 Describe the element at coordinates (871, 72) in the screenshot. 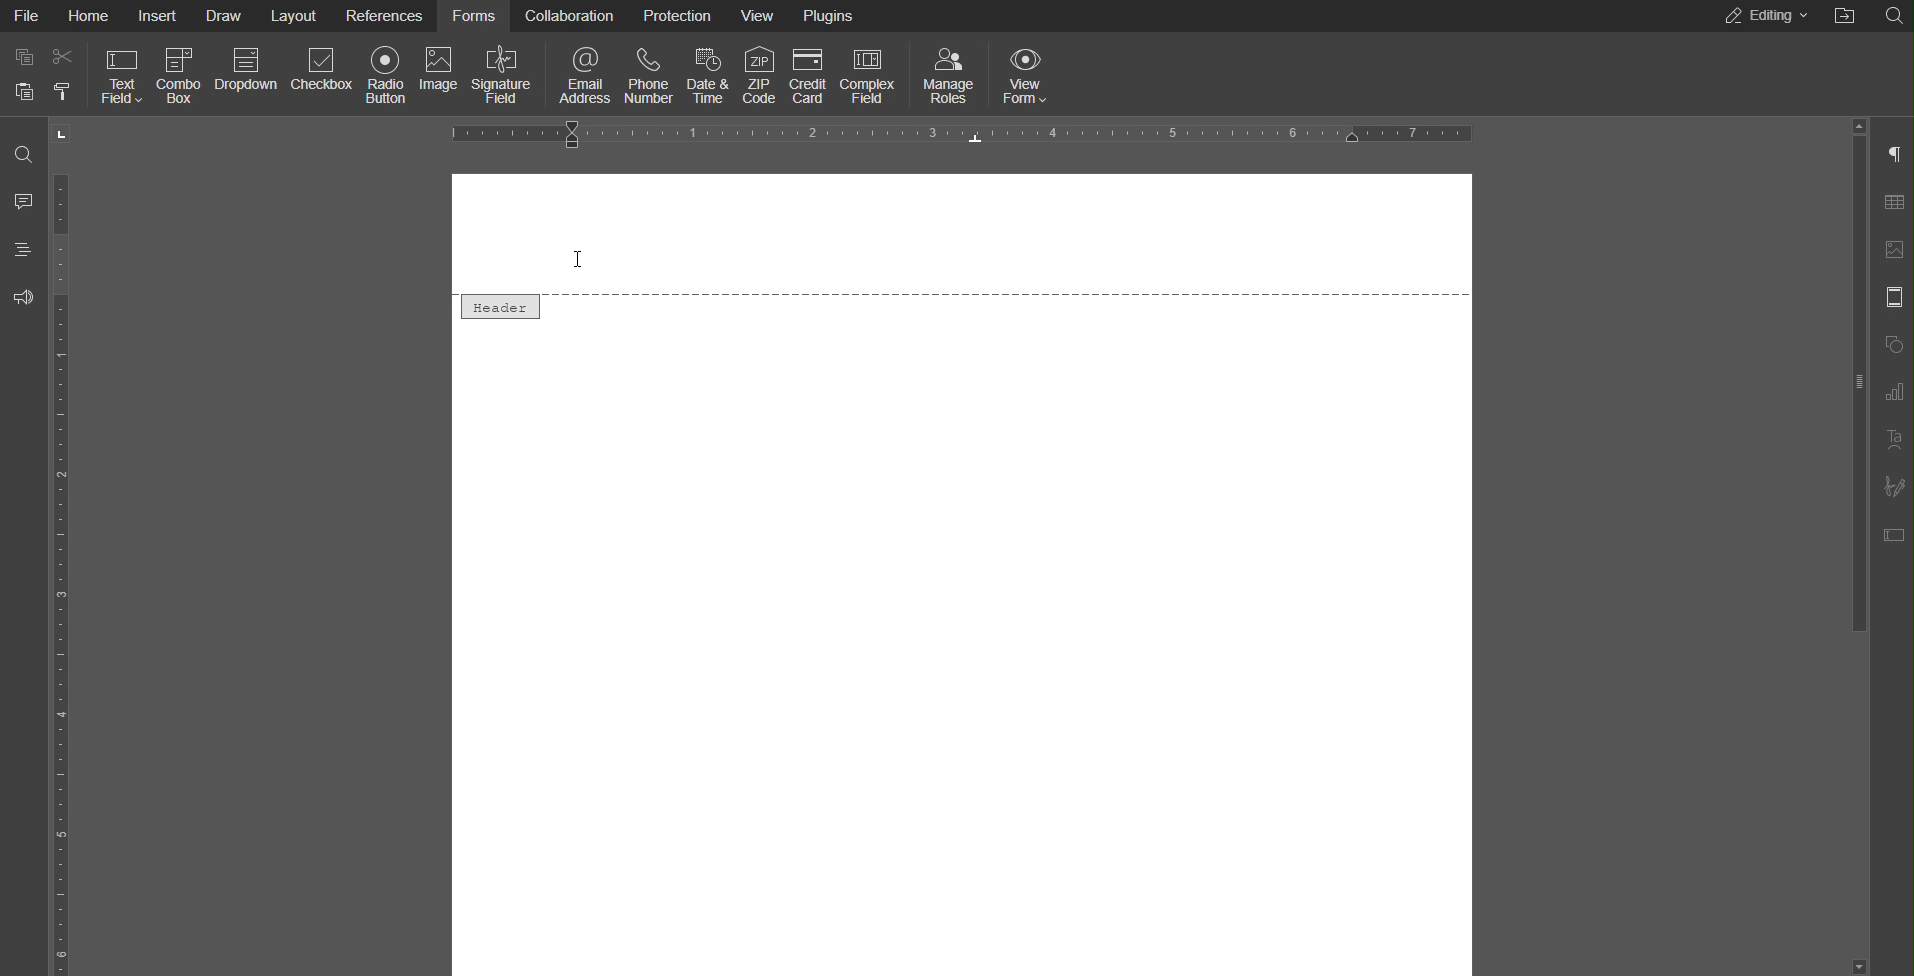

I see `Complex Field` at that location.